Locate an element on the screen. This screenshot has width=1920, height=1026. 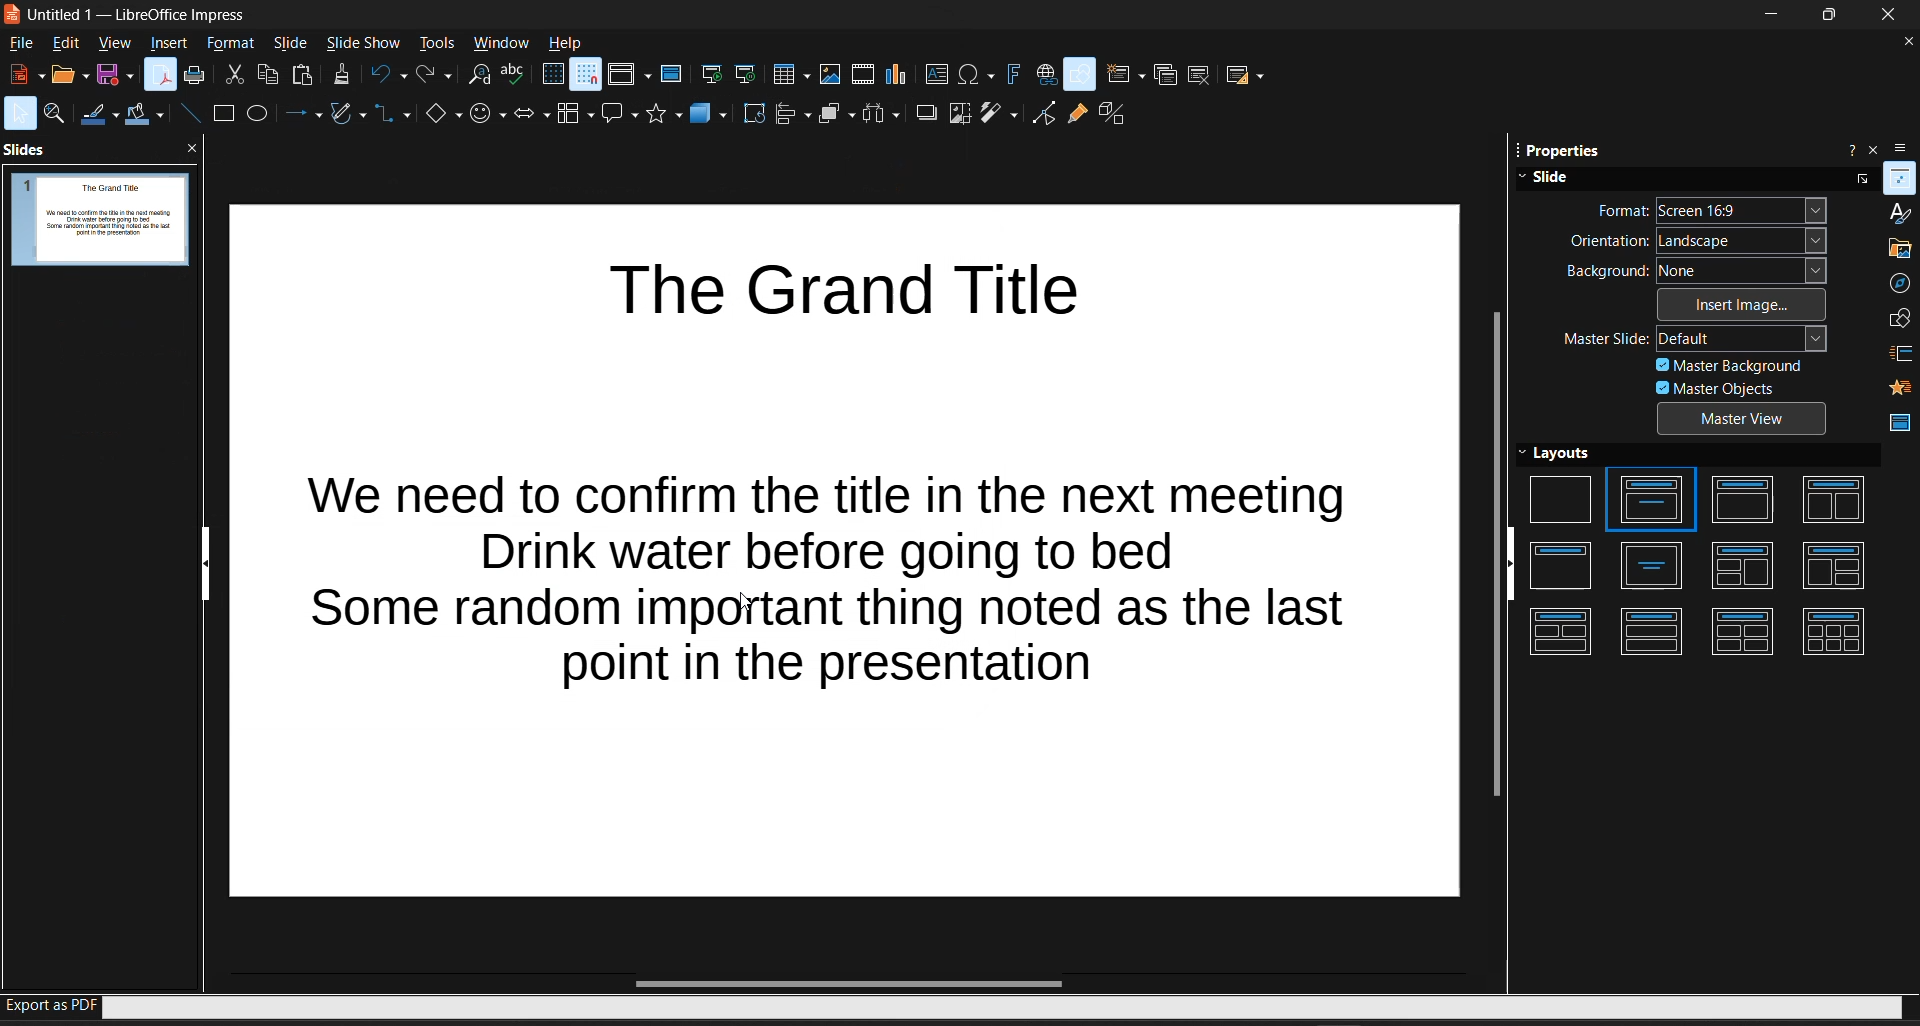
delete  slide is located at coordinates (1200, 74).